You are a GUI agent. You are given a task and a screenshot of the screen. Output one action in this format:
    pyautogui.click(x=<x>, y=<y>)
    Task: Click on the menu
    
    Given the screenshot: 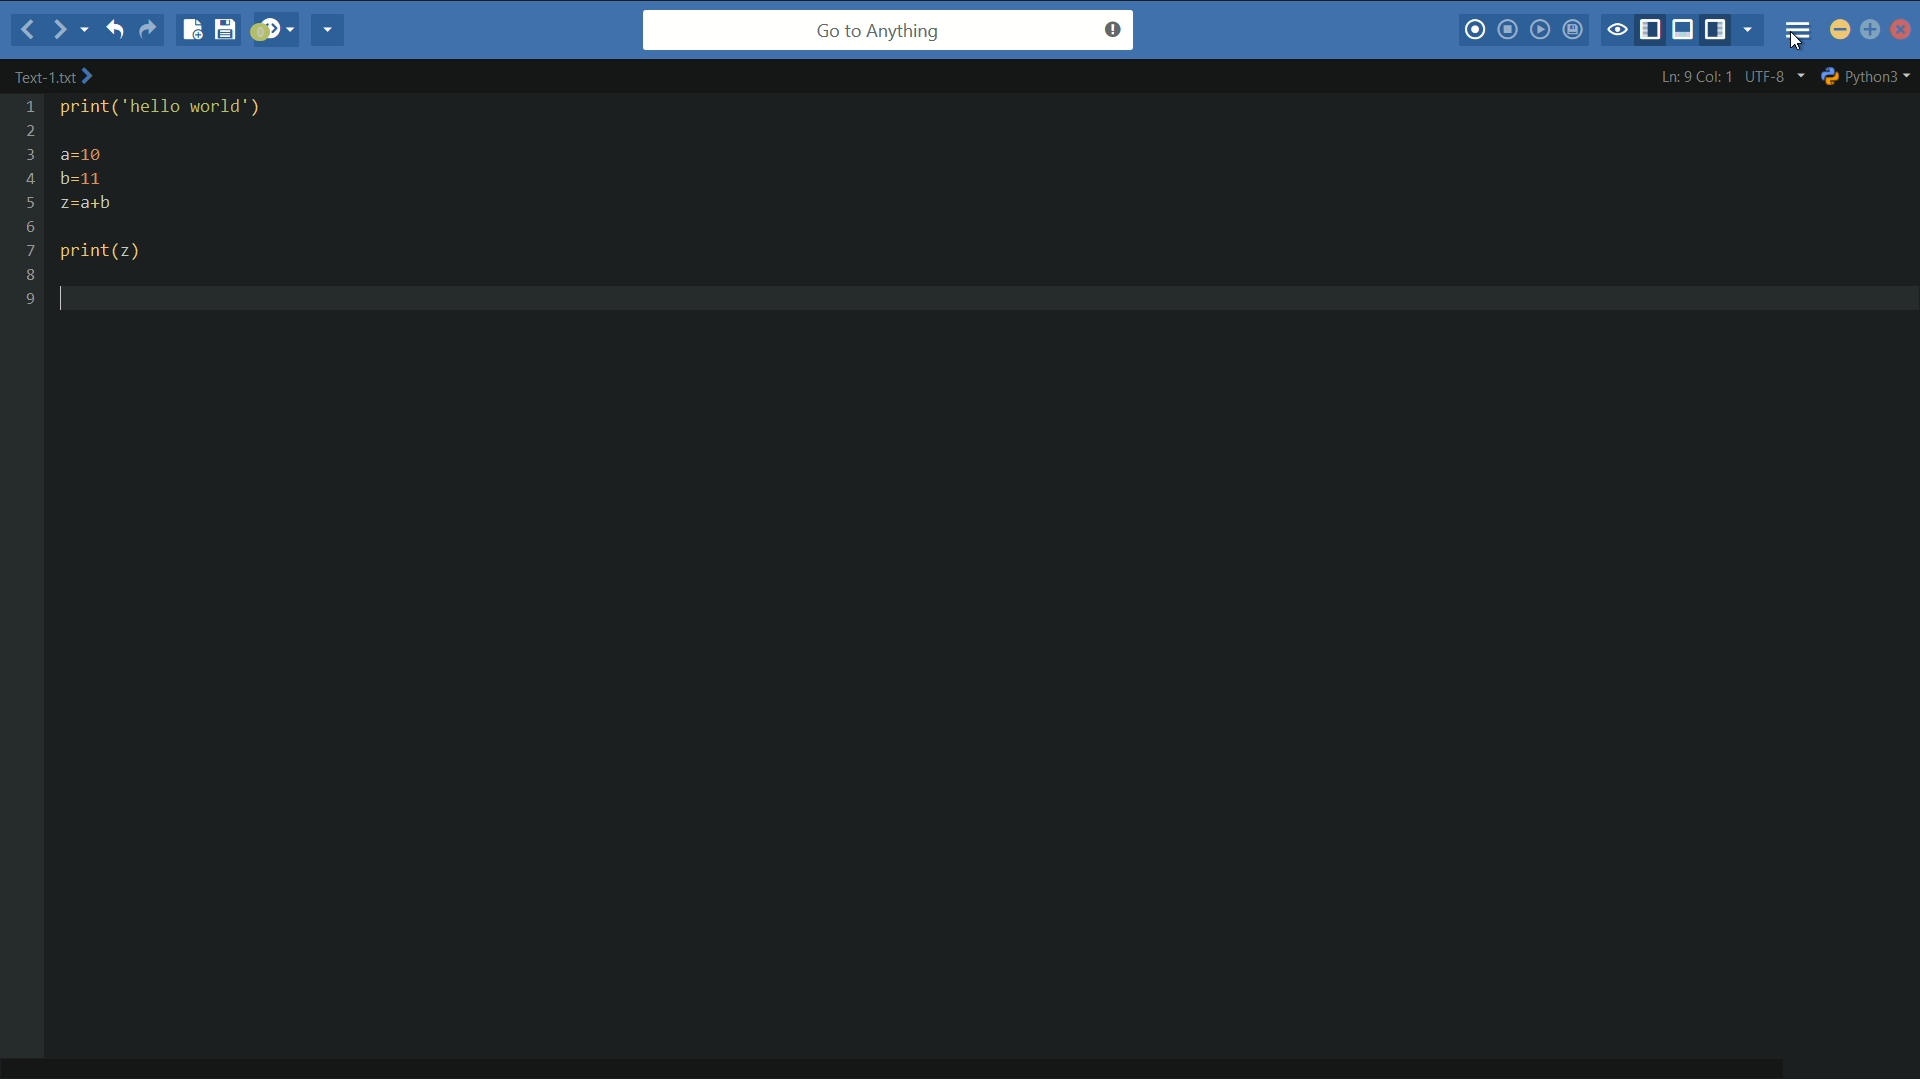 What is the action you would take?
    pyautogui.click(x=1797, y=29)
    